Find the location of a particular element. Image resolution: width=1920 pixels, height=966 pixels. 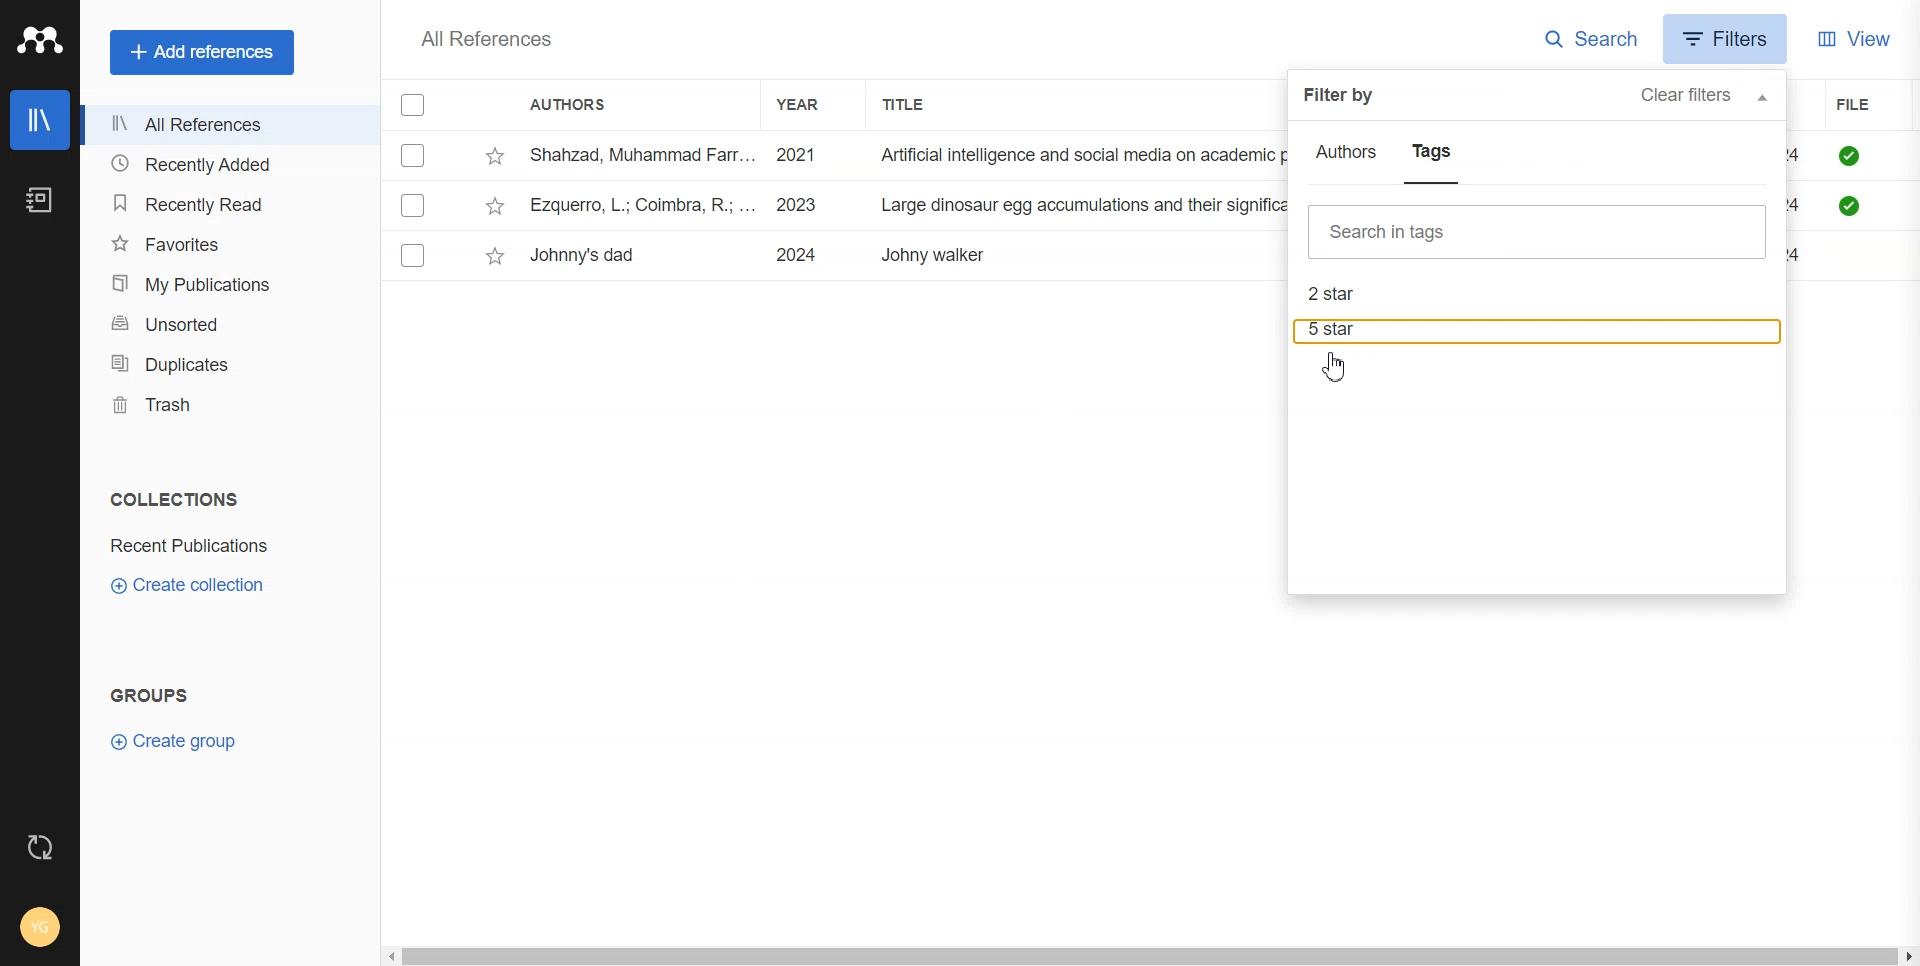

Recently Added is located at coordinates (223, 165).